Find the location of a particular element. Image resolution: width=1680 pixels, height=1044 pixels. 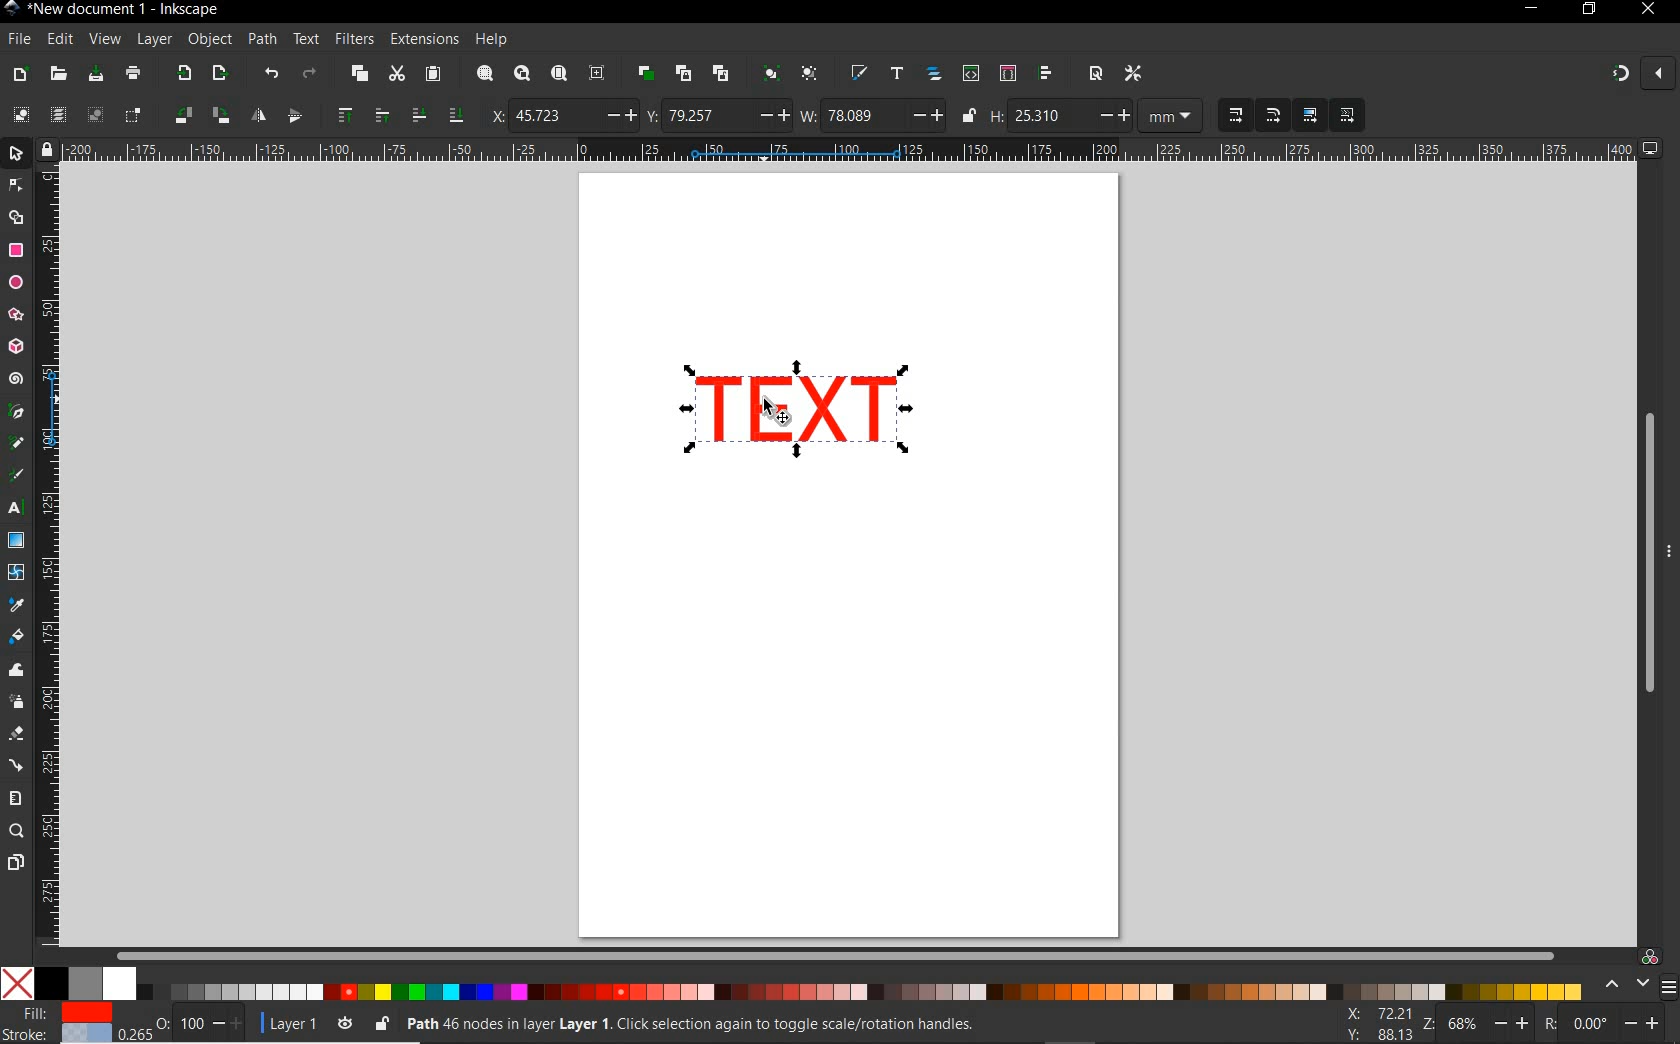

UNGROUP is located at coordinates (810, 74).